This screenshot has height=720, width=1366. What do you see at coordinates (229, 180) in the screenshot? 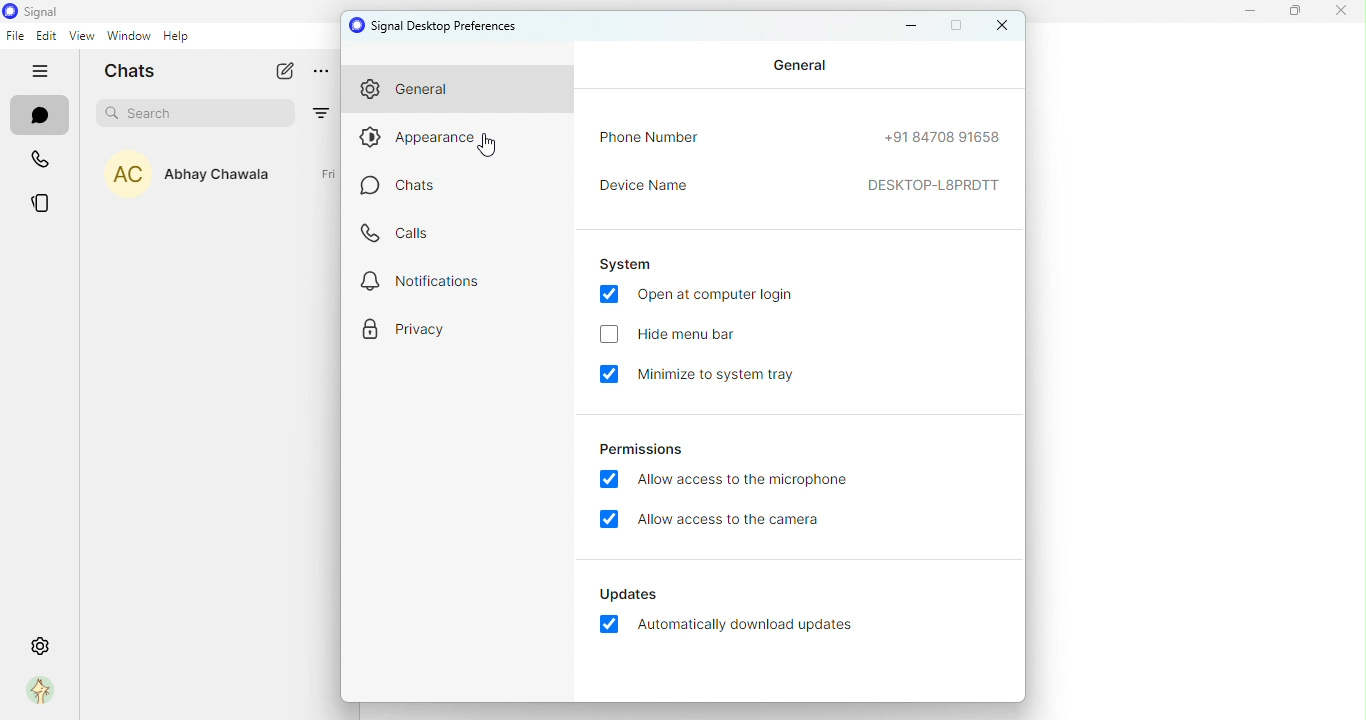
I see `Abhay Chawla` at bounding box center [229, 180].